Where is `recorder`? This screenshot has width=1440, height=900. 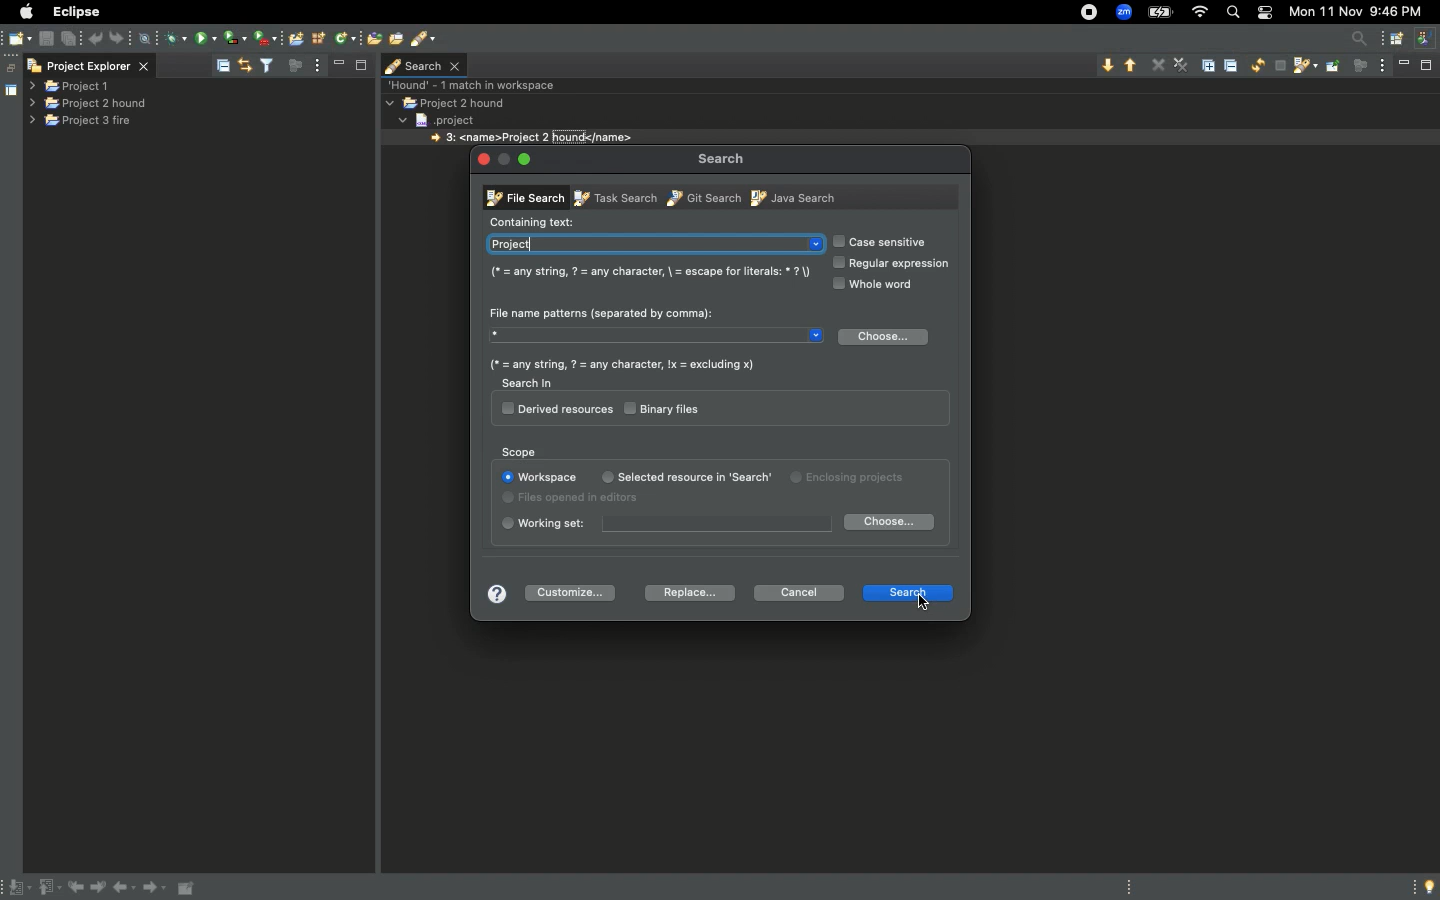 recorder is located at coordinates (1080, 11).